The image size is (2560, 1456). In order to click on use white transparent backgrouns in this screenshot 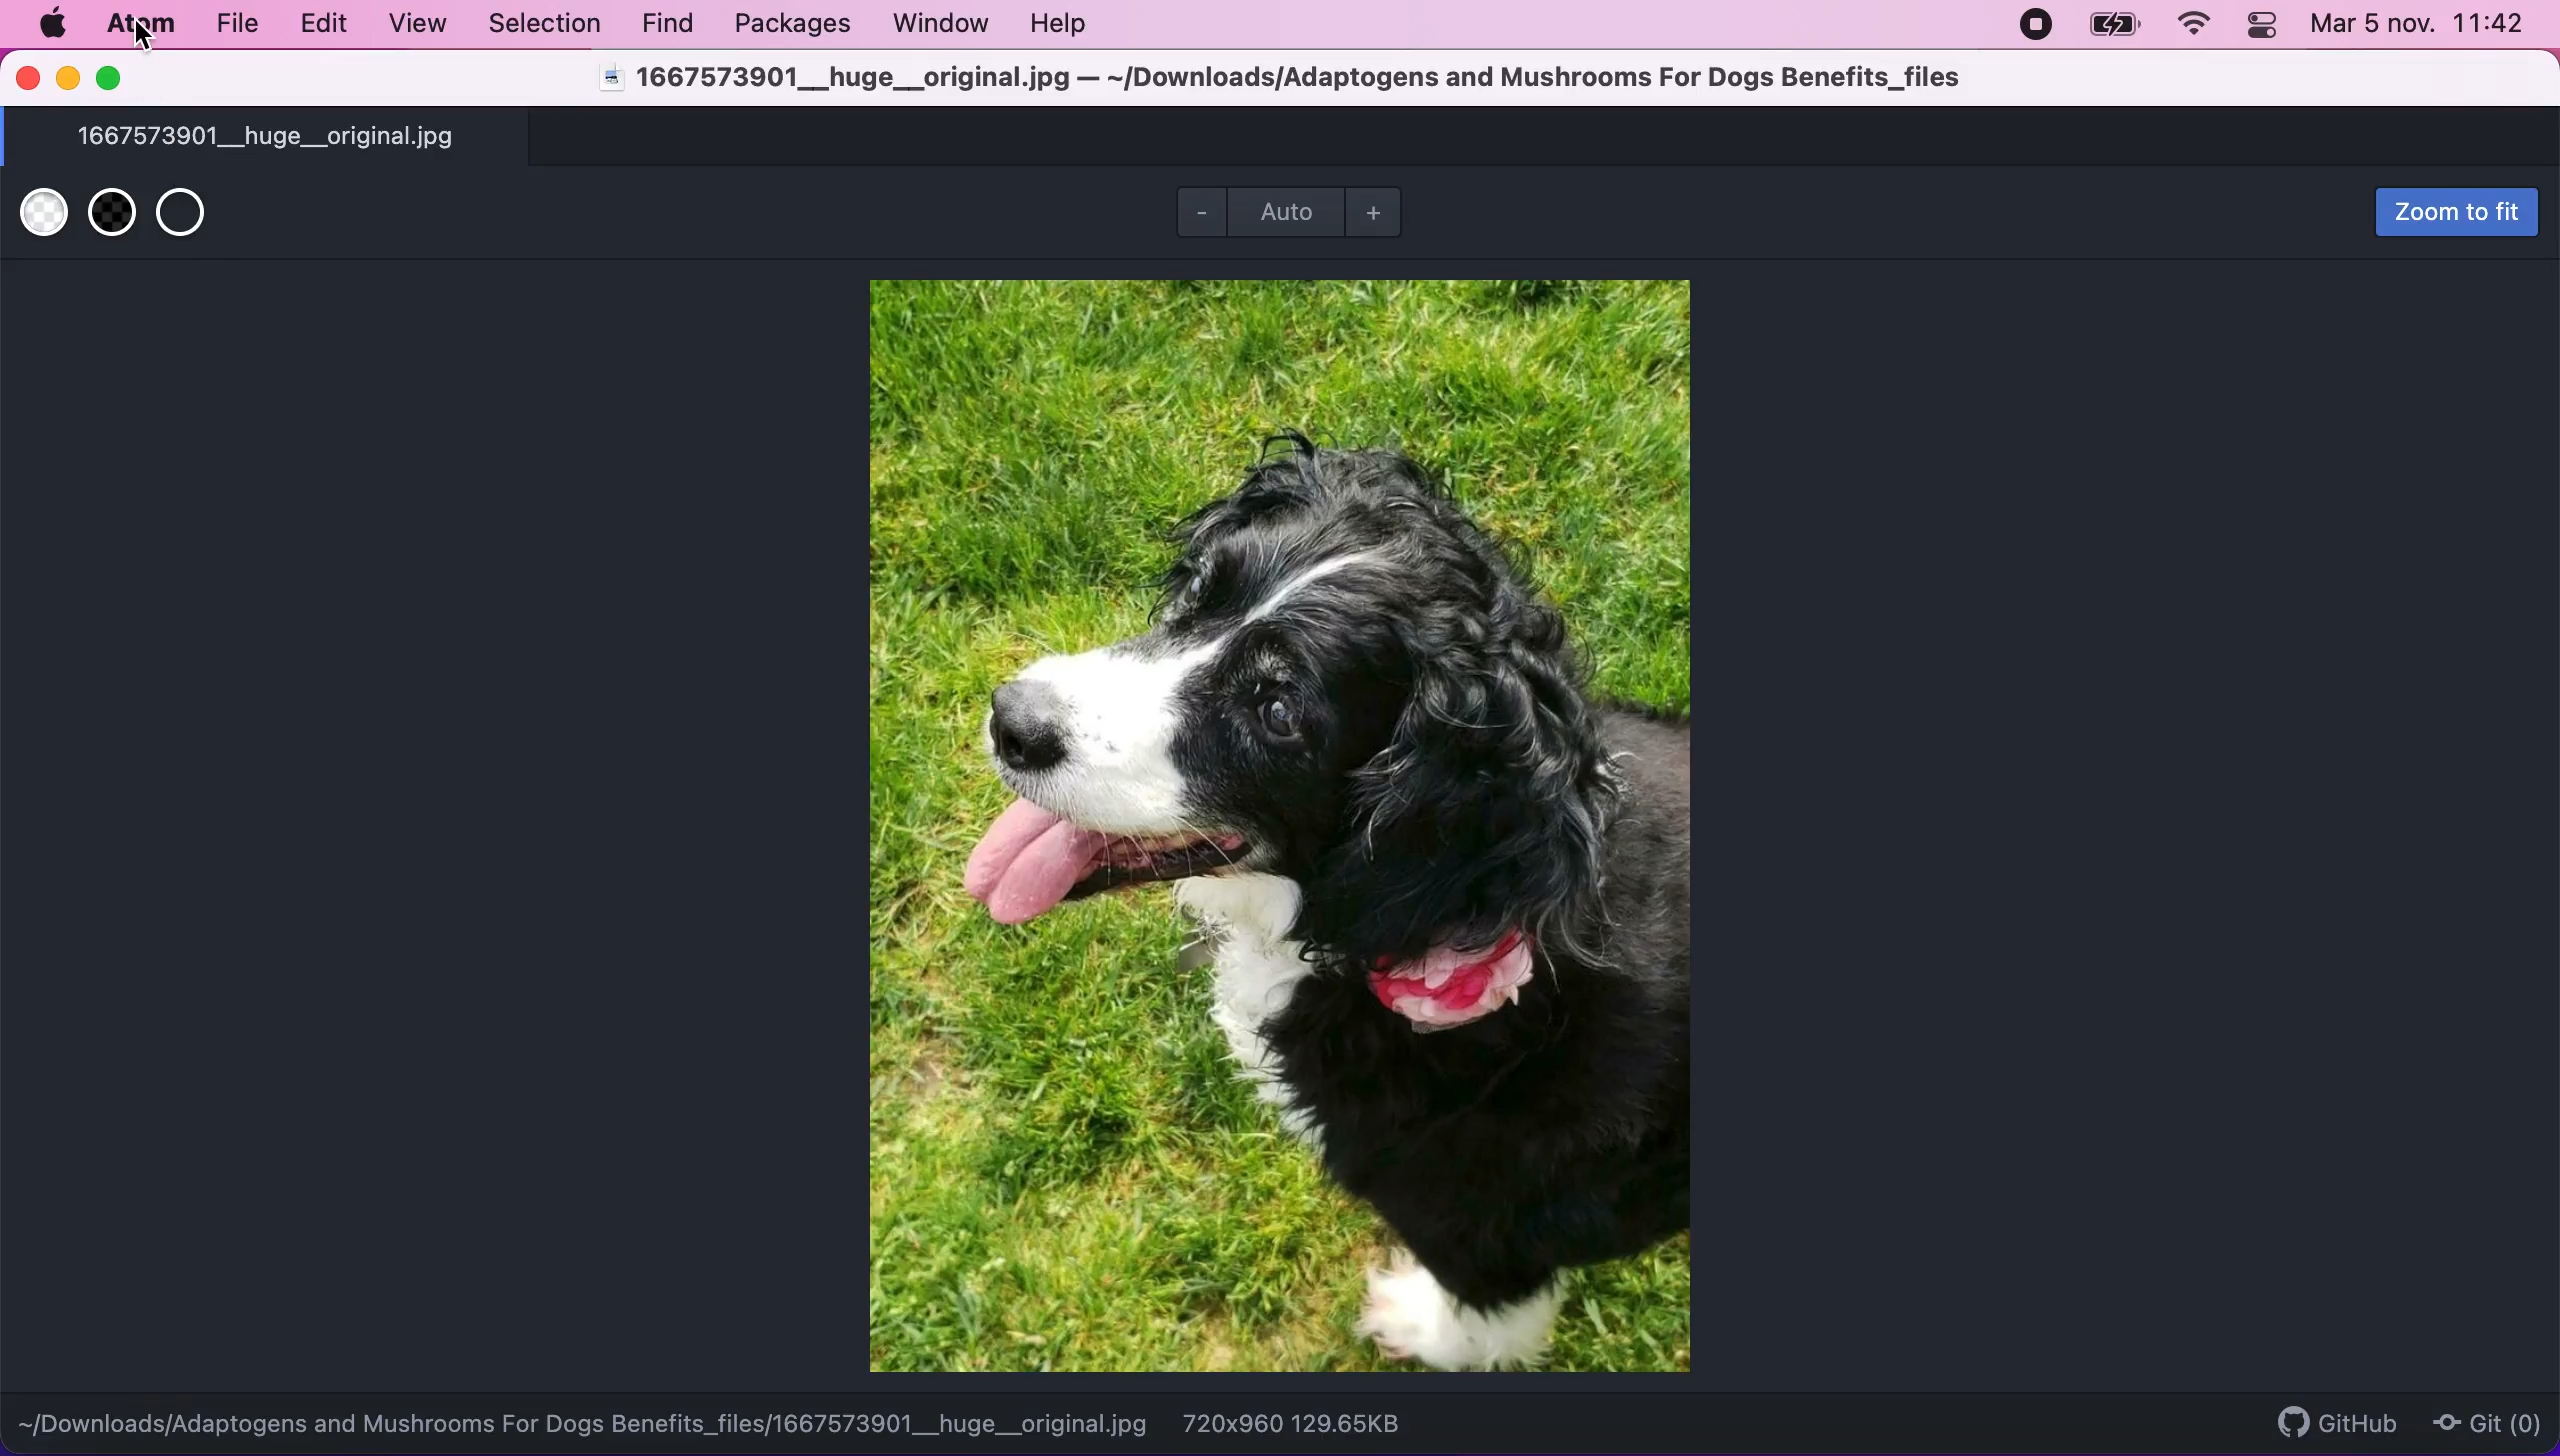, I will do `click(46, 213)`.